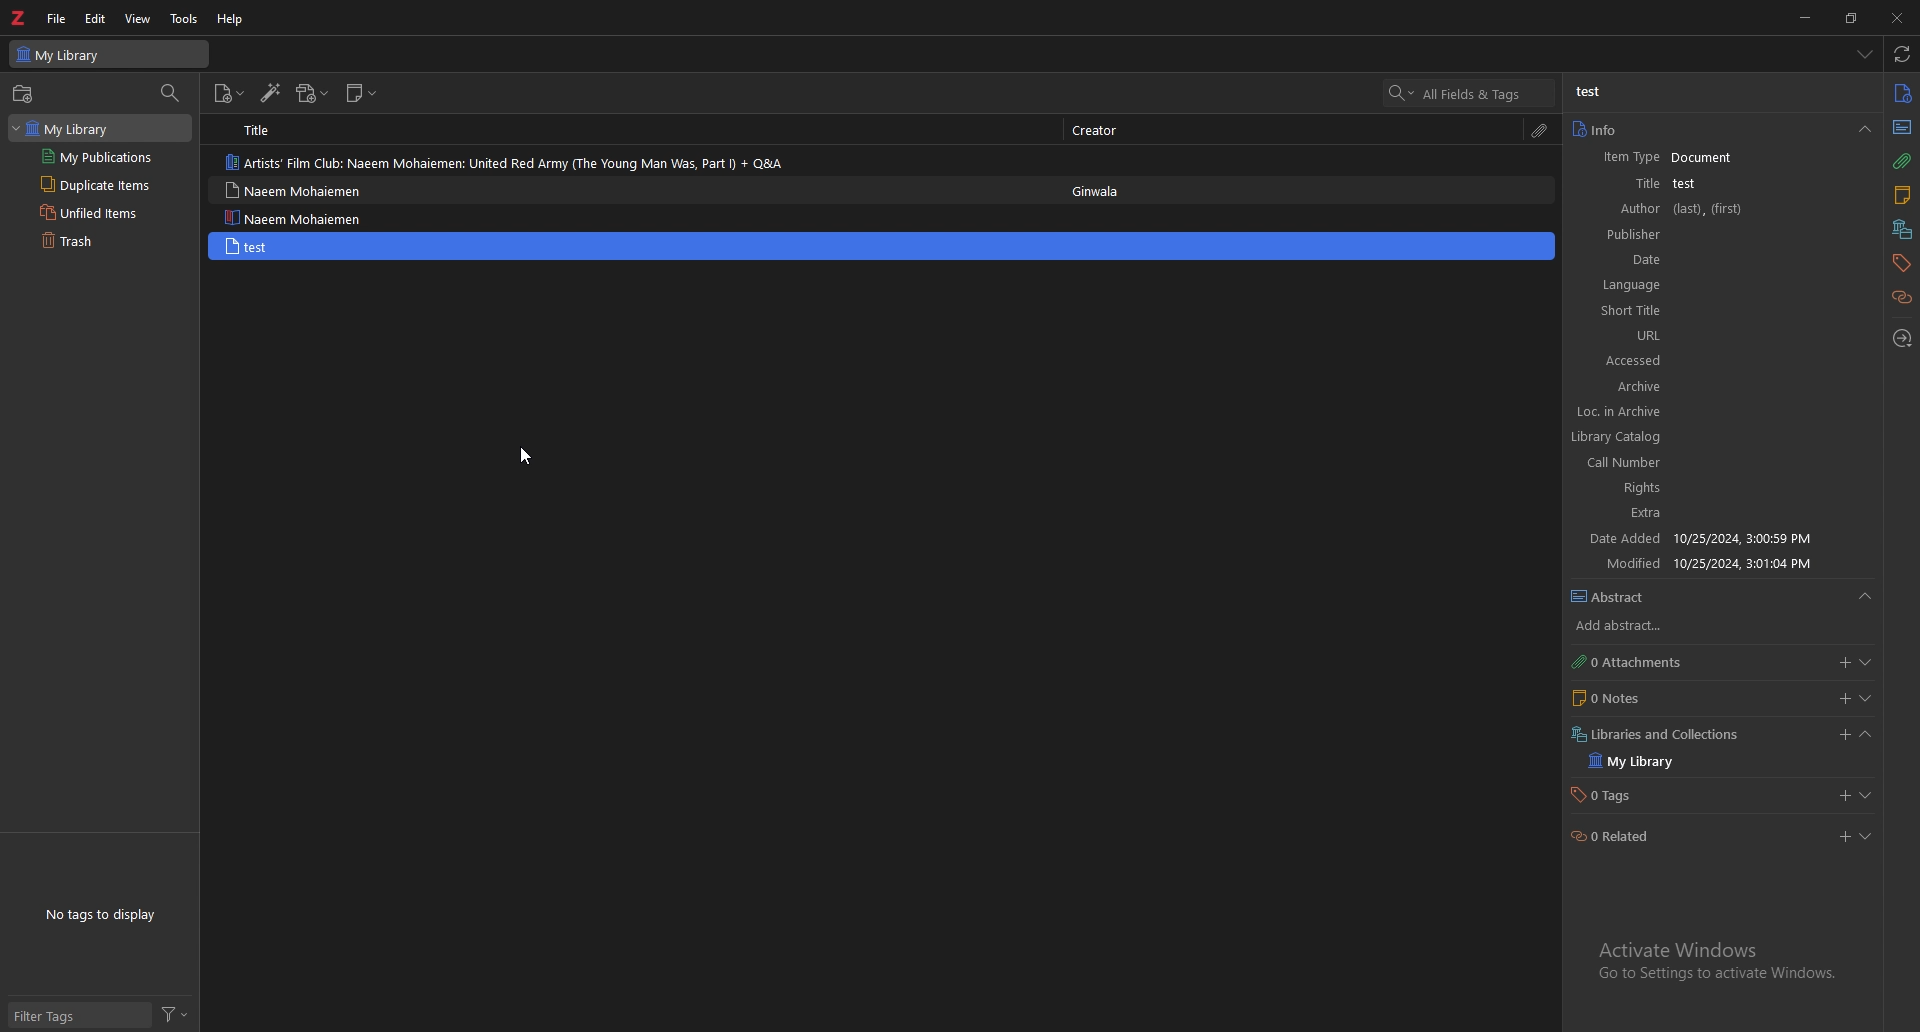 Image resolution: width=1920 pixels, height=1032 pixels. I want to click on new collection, so click(25, 94).